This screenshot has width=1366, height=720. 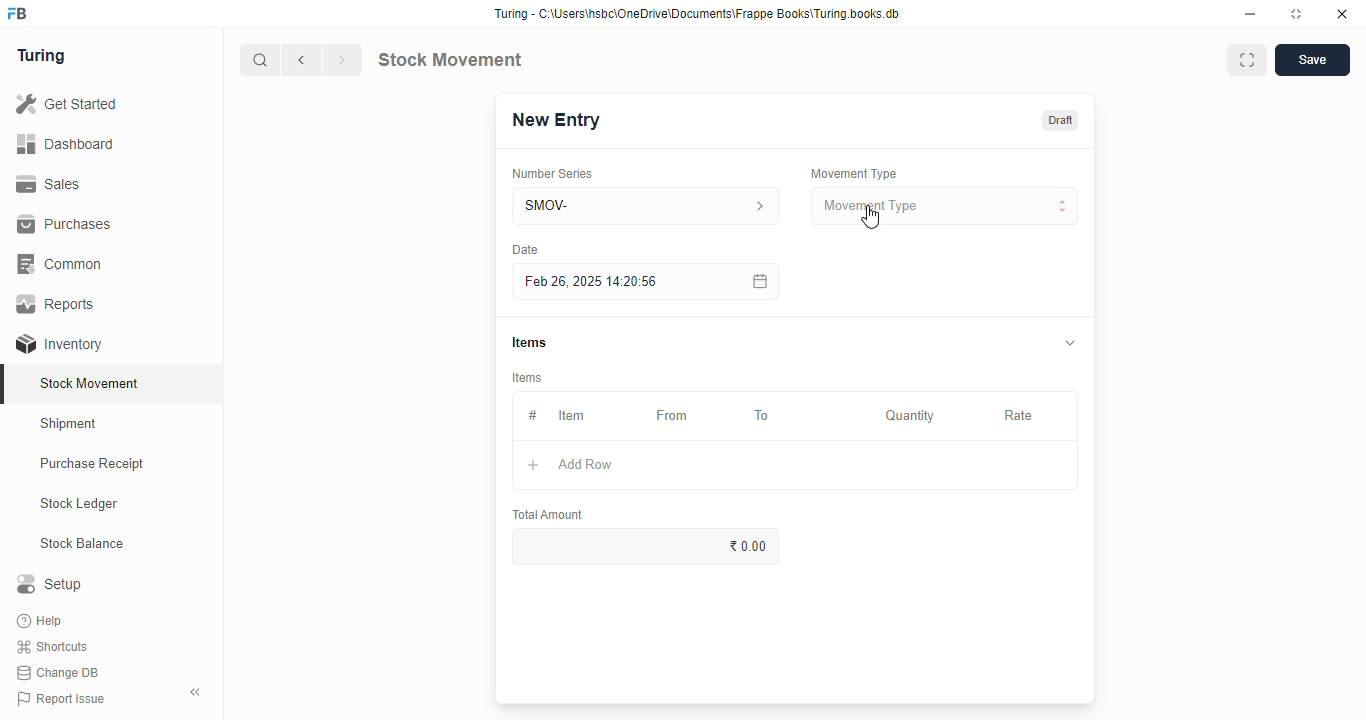 I want to click on cursor, so click(x=870, y=217).